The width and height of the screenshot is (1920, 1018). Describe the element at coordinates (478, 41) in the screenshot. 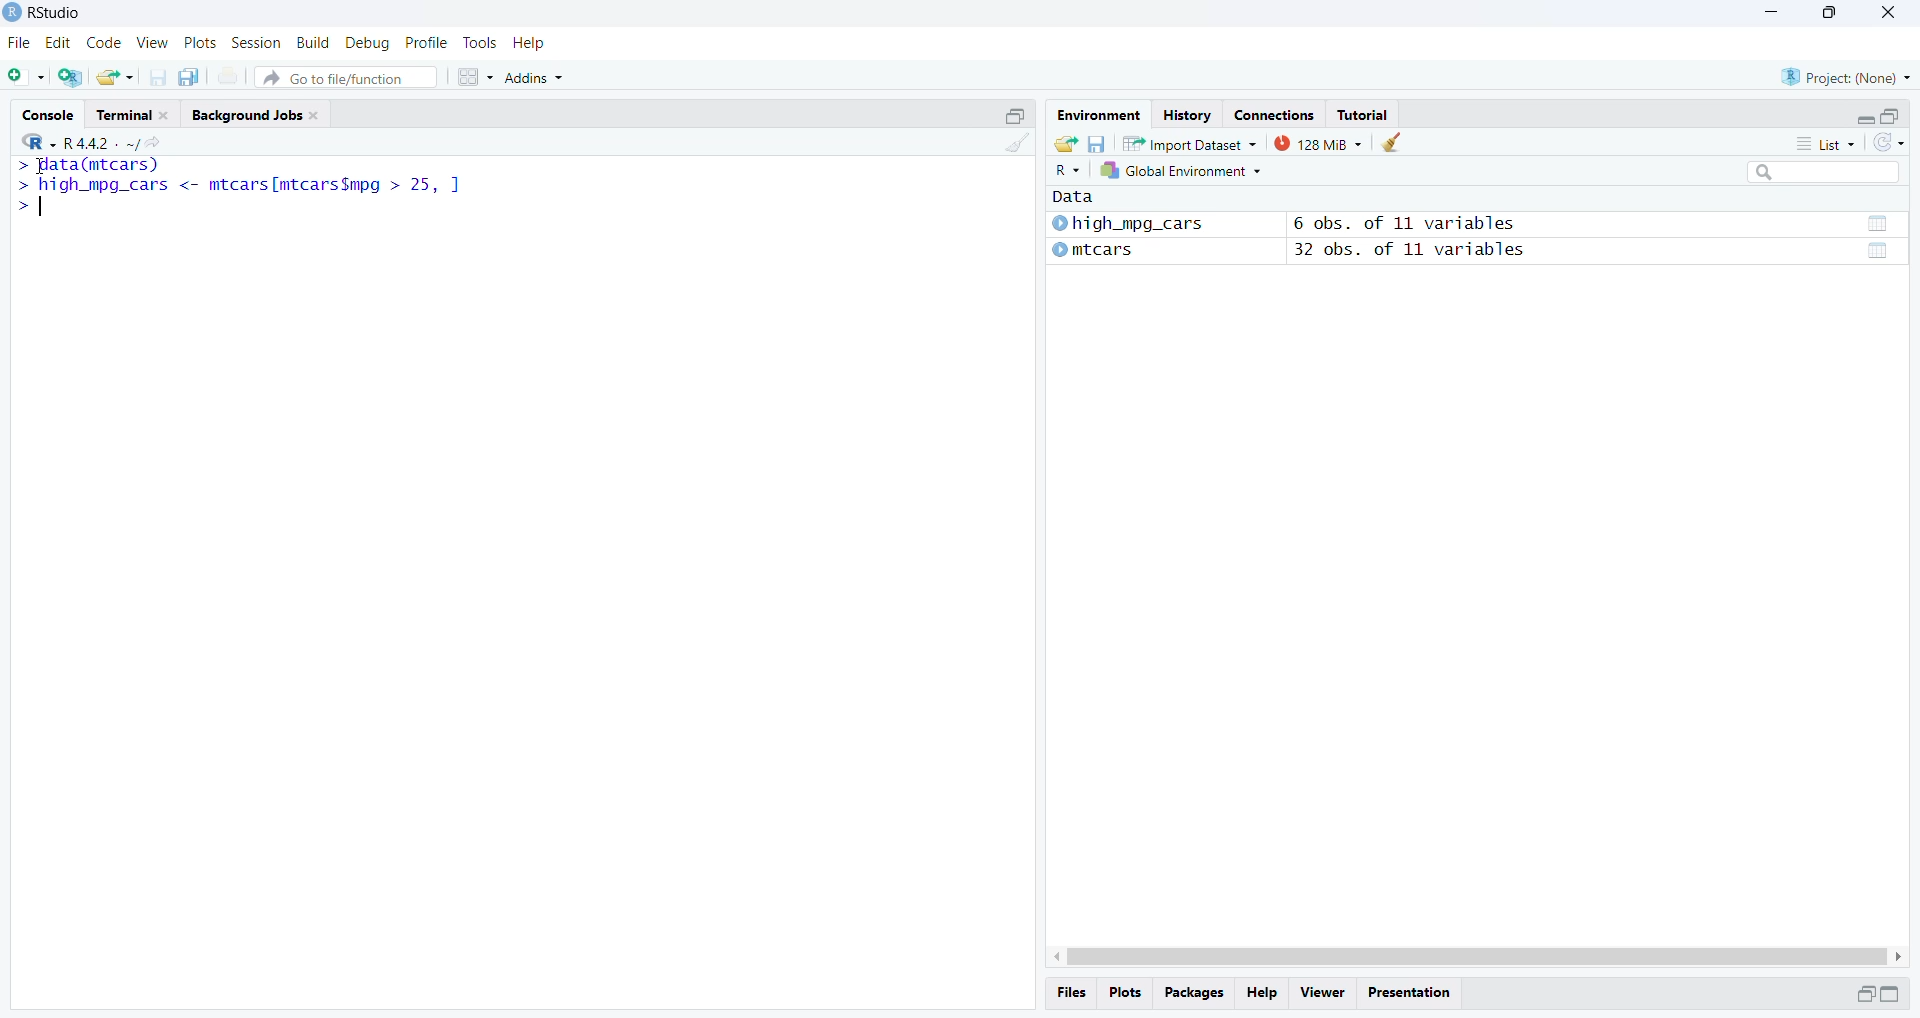

I see `Tools` at that location.